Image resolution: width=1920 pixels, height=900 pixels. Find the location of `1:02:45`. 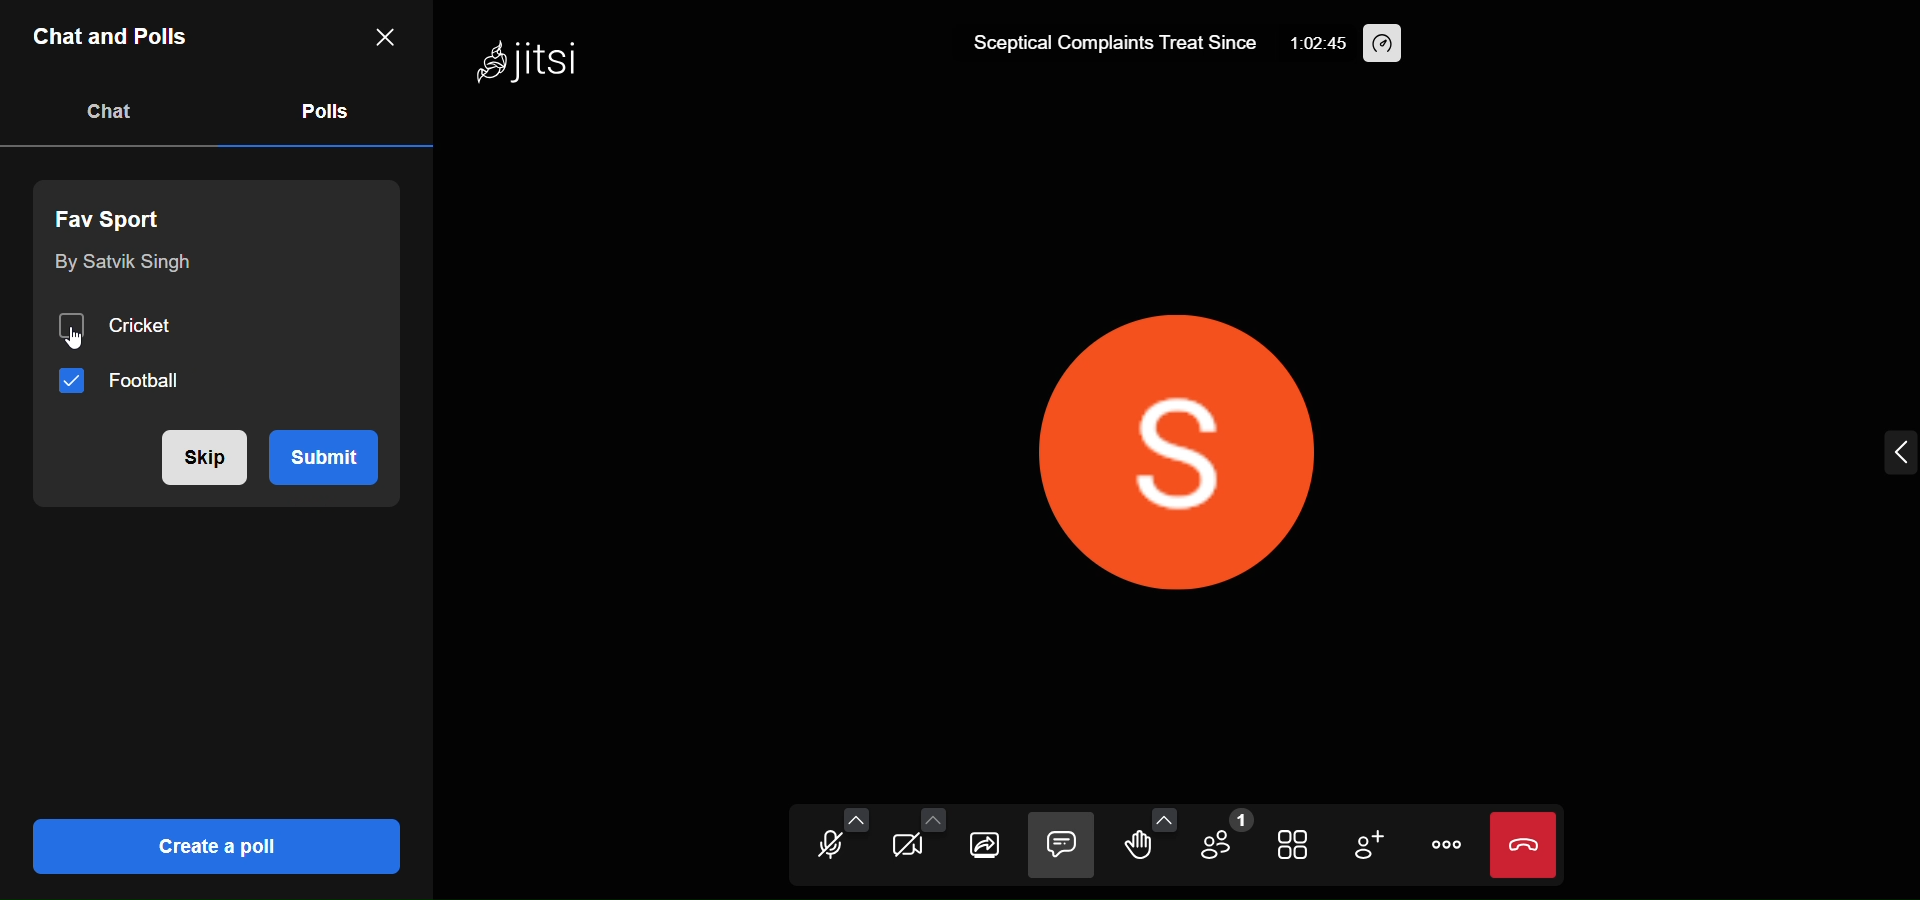

1:02:45 is located at coordinates (1314, 46).